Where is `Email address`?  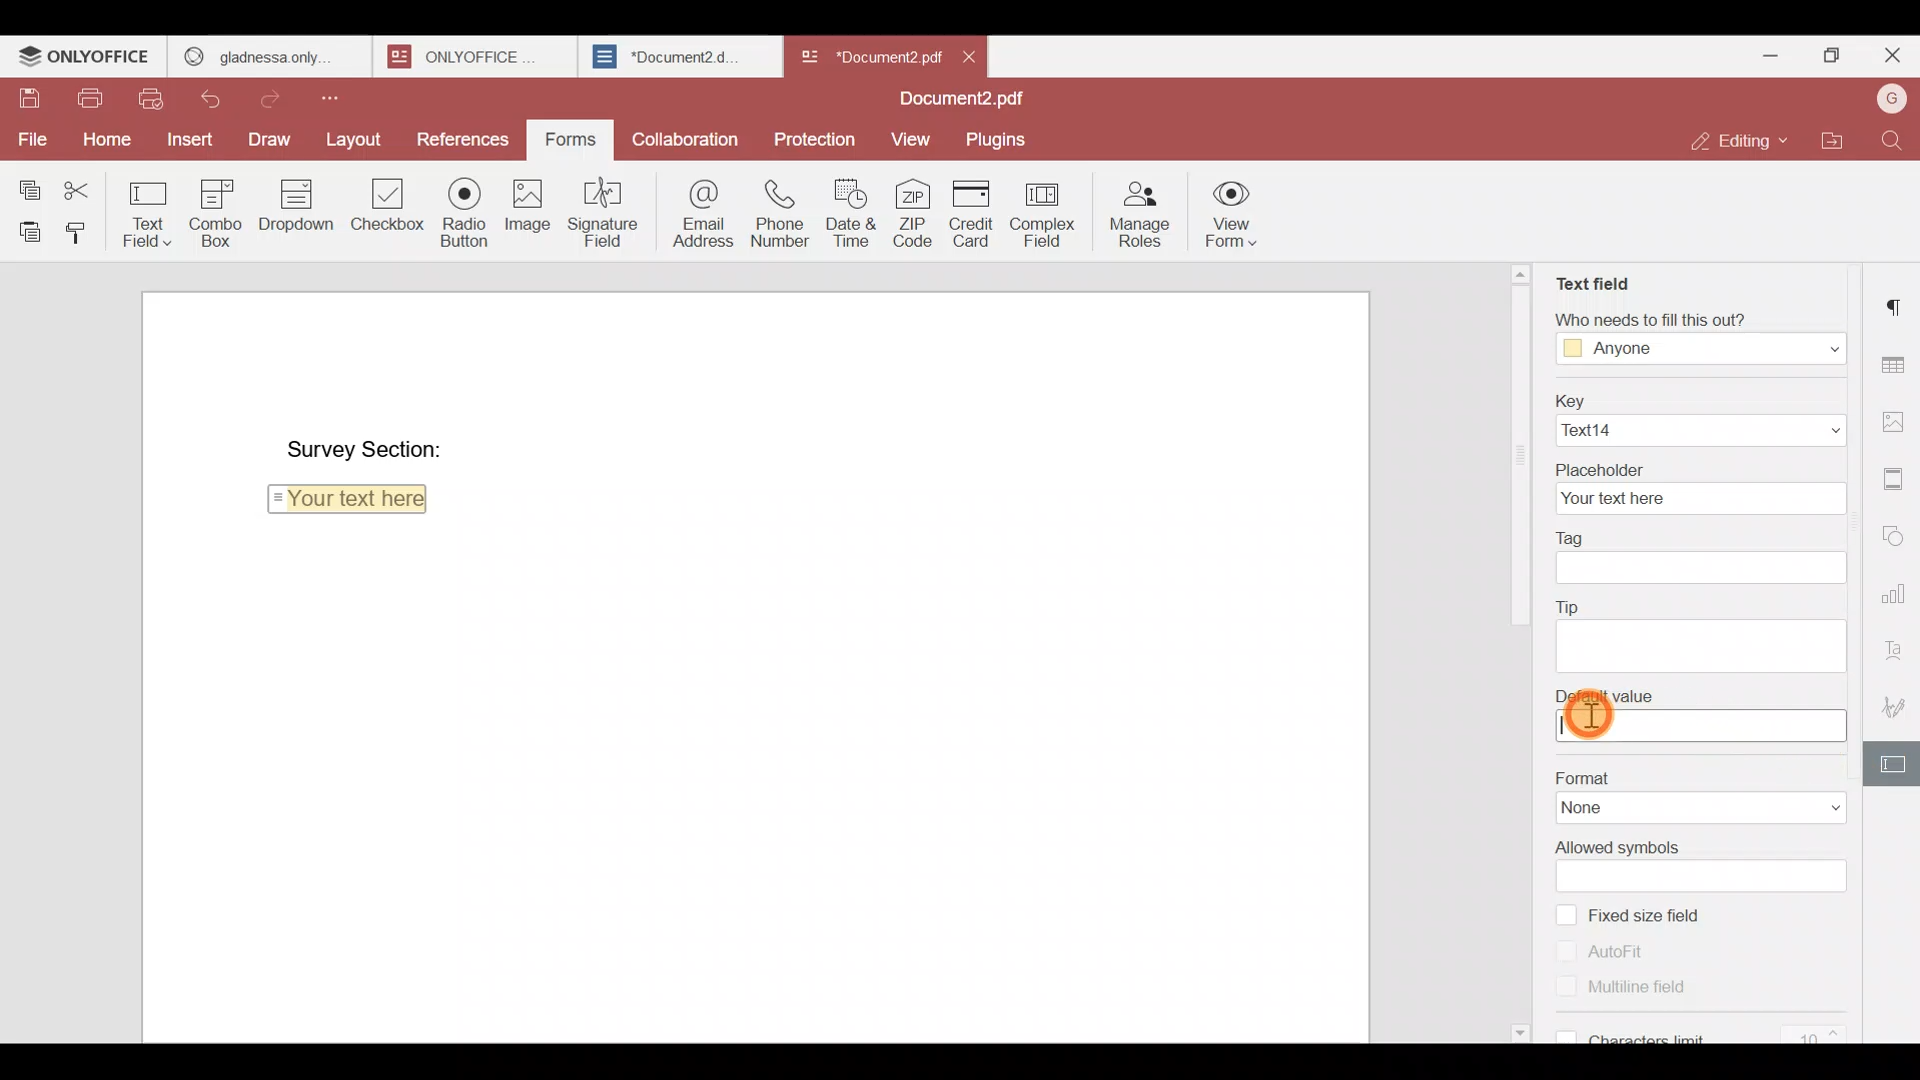
Email address is located at coordinates (700, 211).